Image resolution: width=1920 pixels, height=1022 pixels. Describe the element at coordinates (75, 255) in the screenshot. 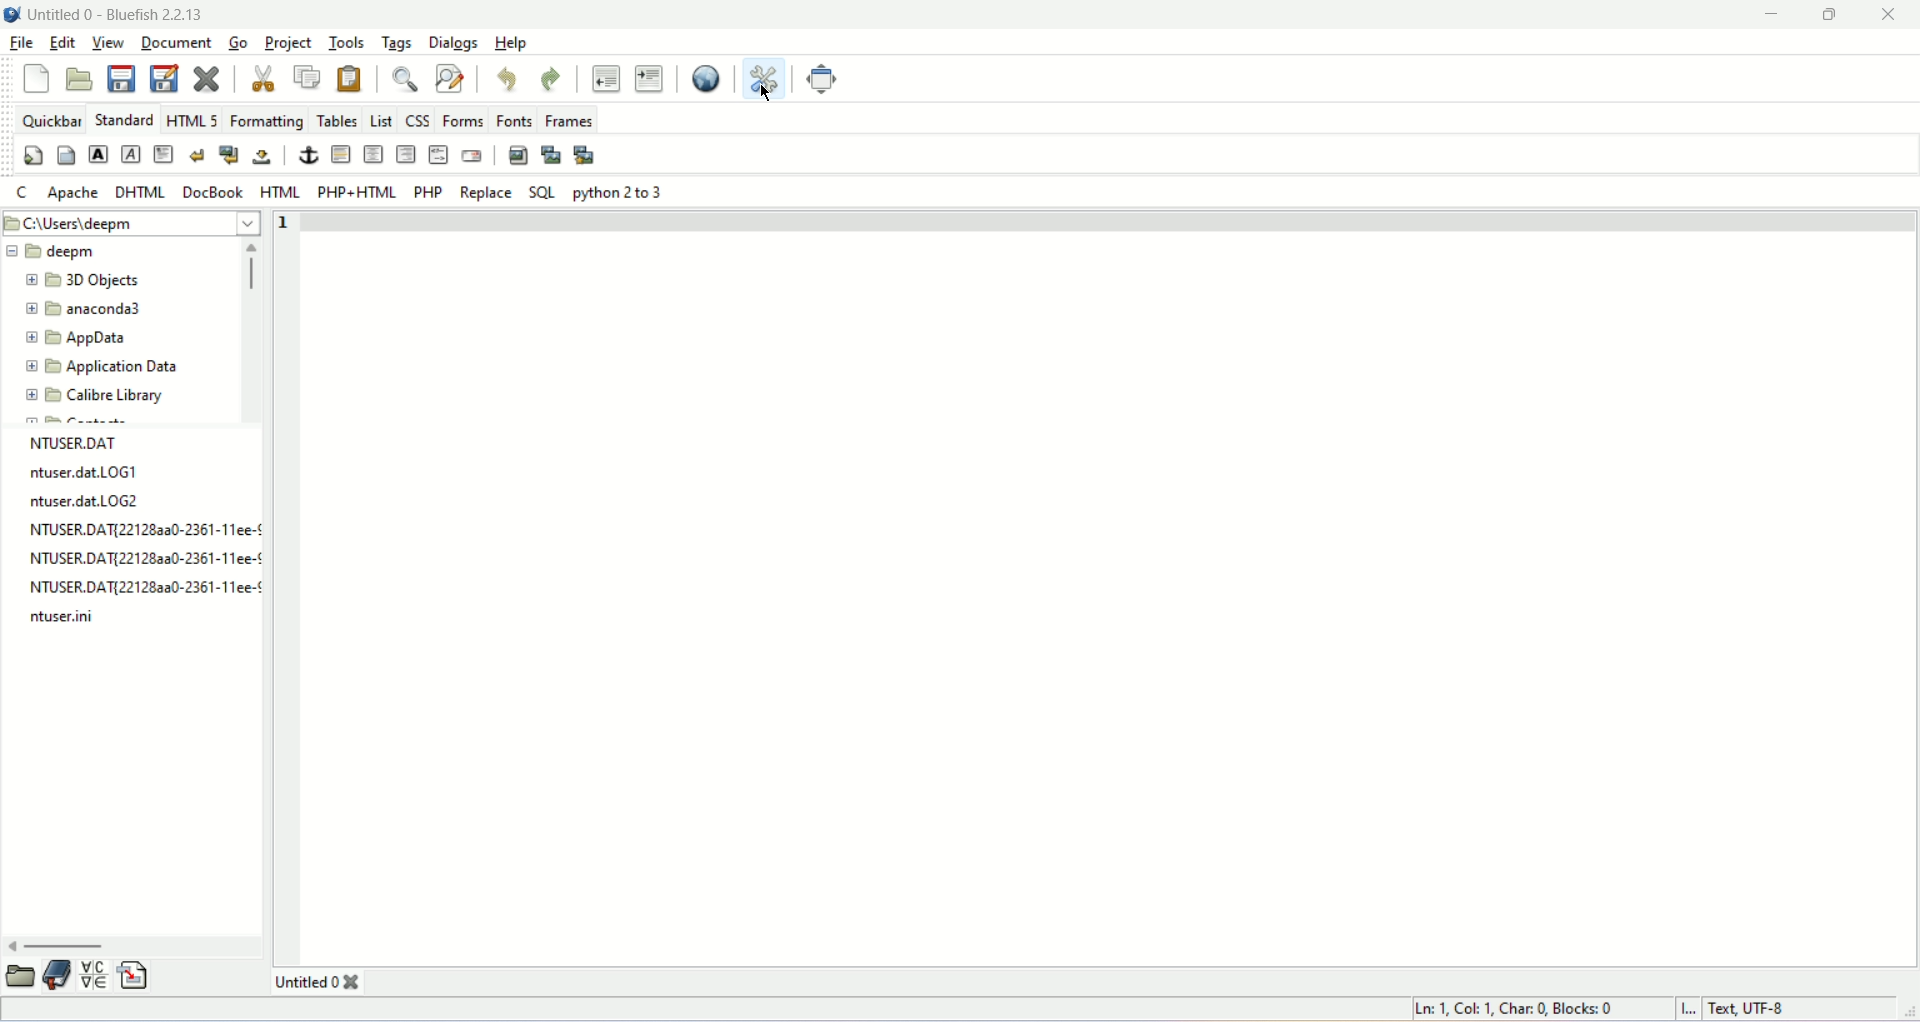

I see `deepm` at that location.